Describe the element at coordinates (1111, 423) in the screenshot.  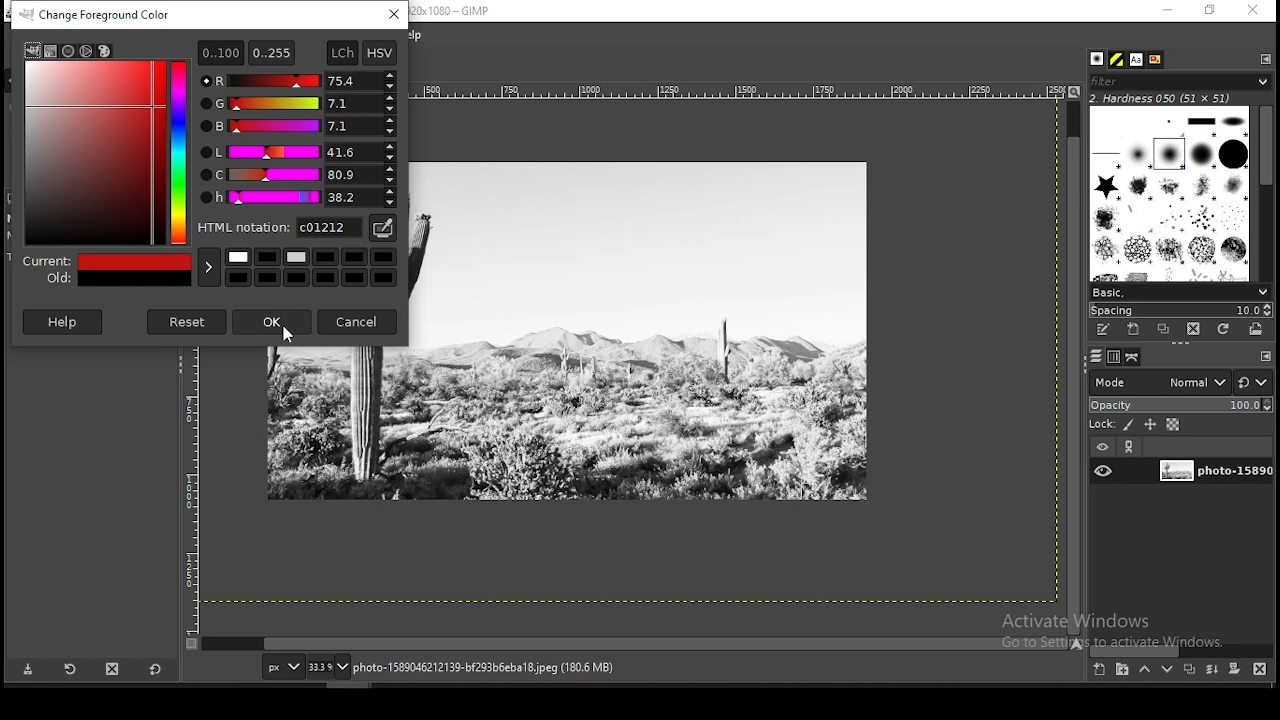
I see `lock pixels` at that location.